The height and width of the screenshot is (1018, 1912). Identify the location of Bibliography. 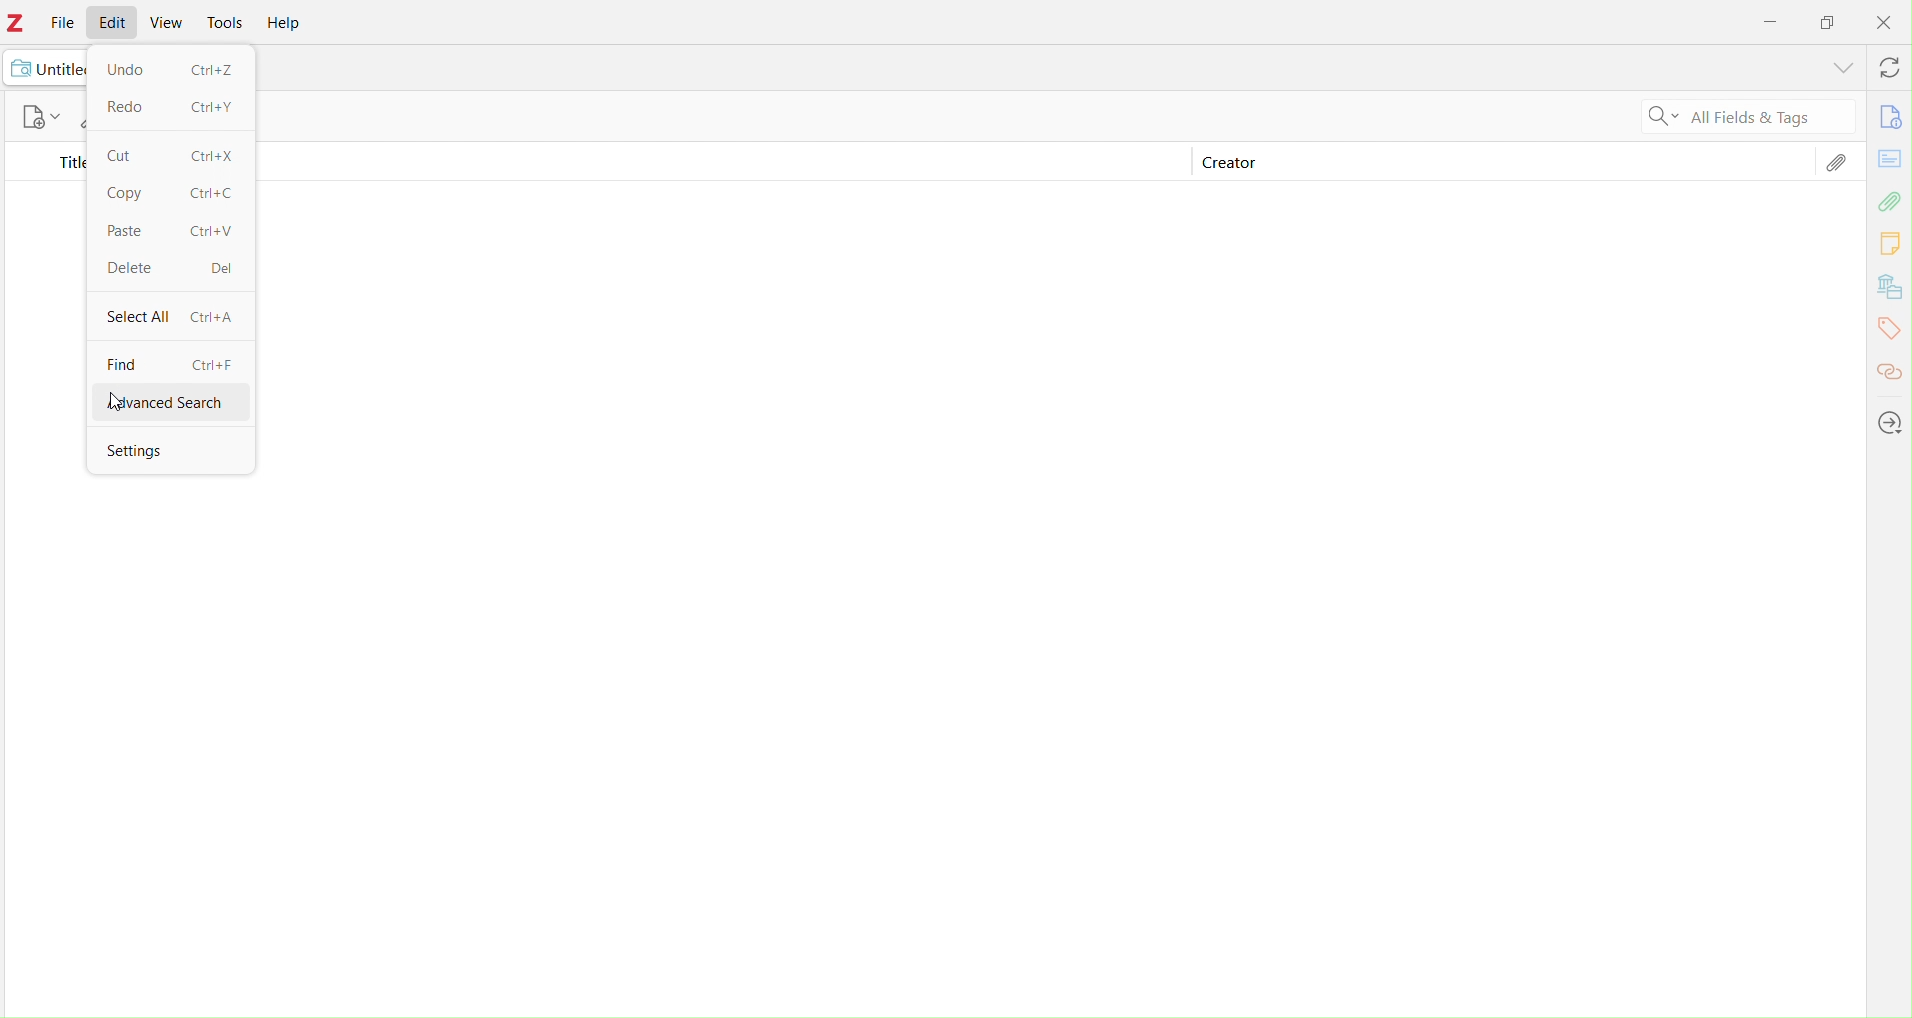
(1889, 288).